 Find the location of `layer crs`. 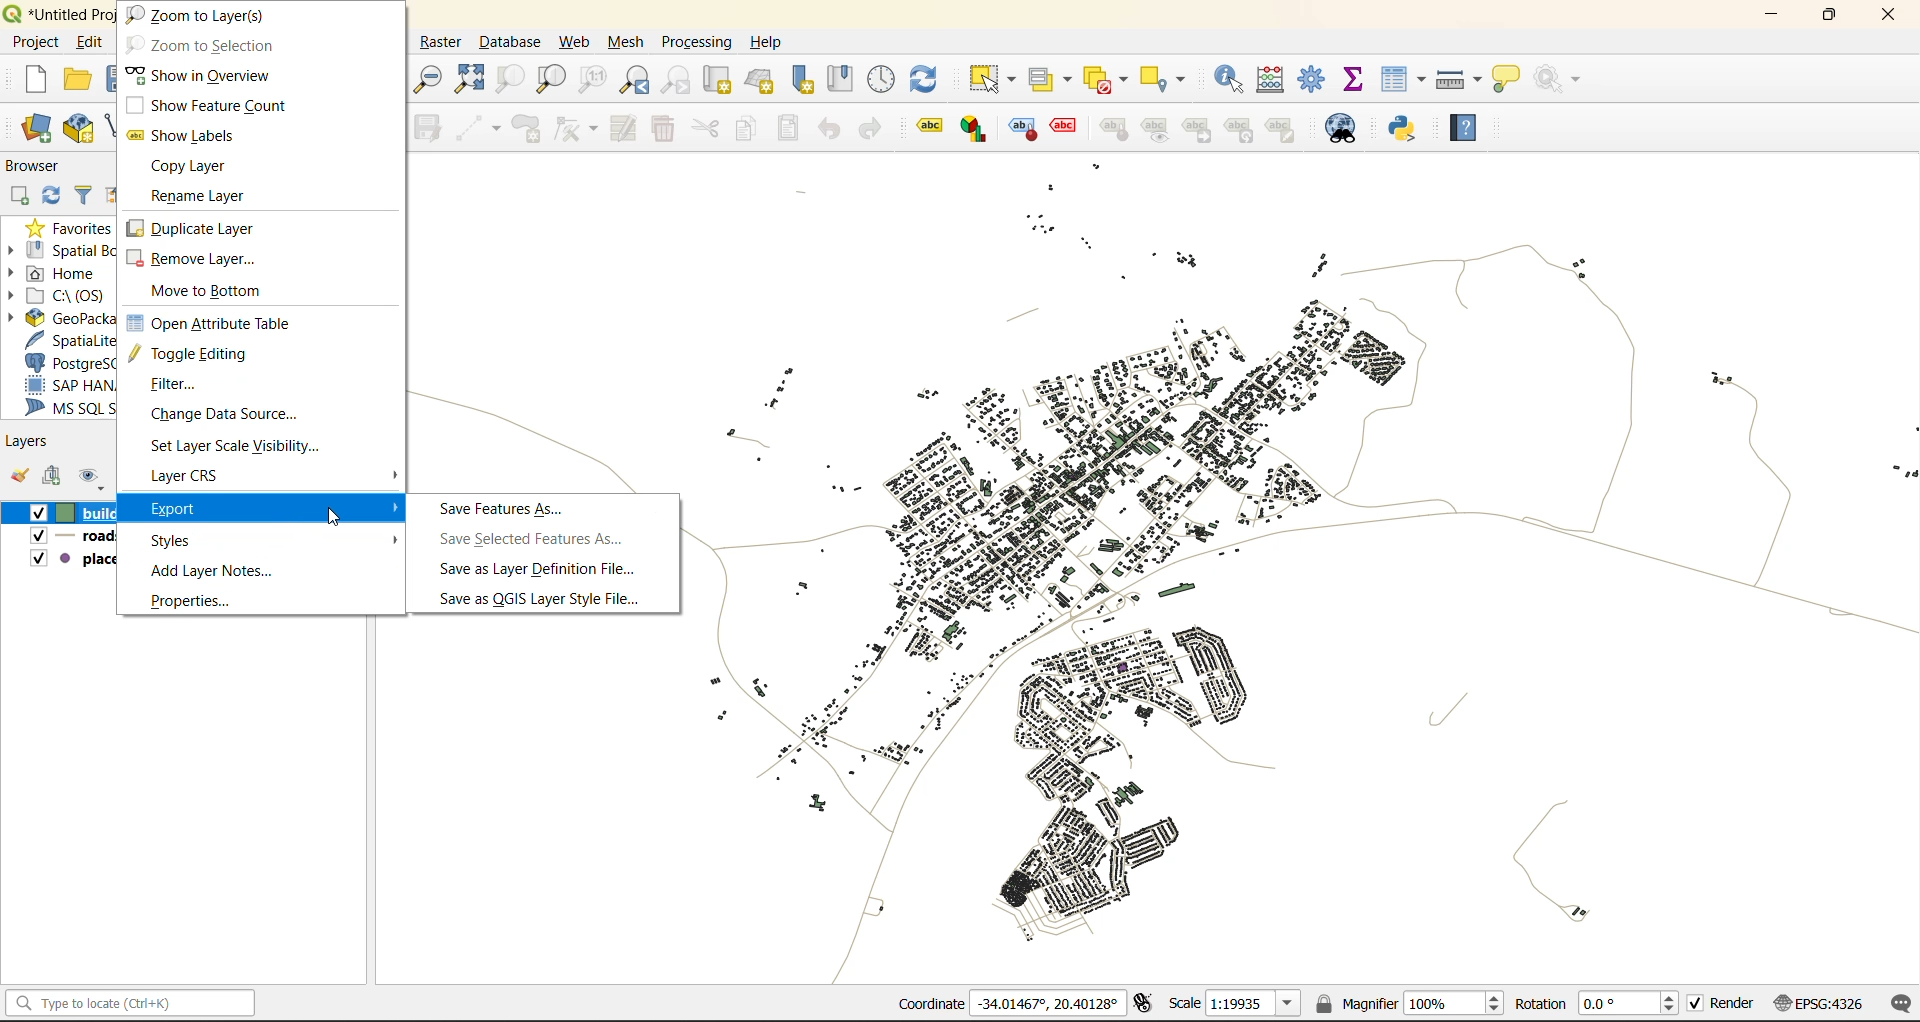

layer crs is located at coordinates (199, 476).